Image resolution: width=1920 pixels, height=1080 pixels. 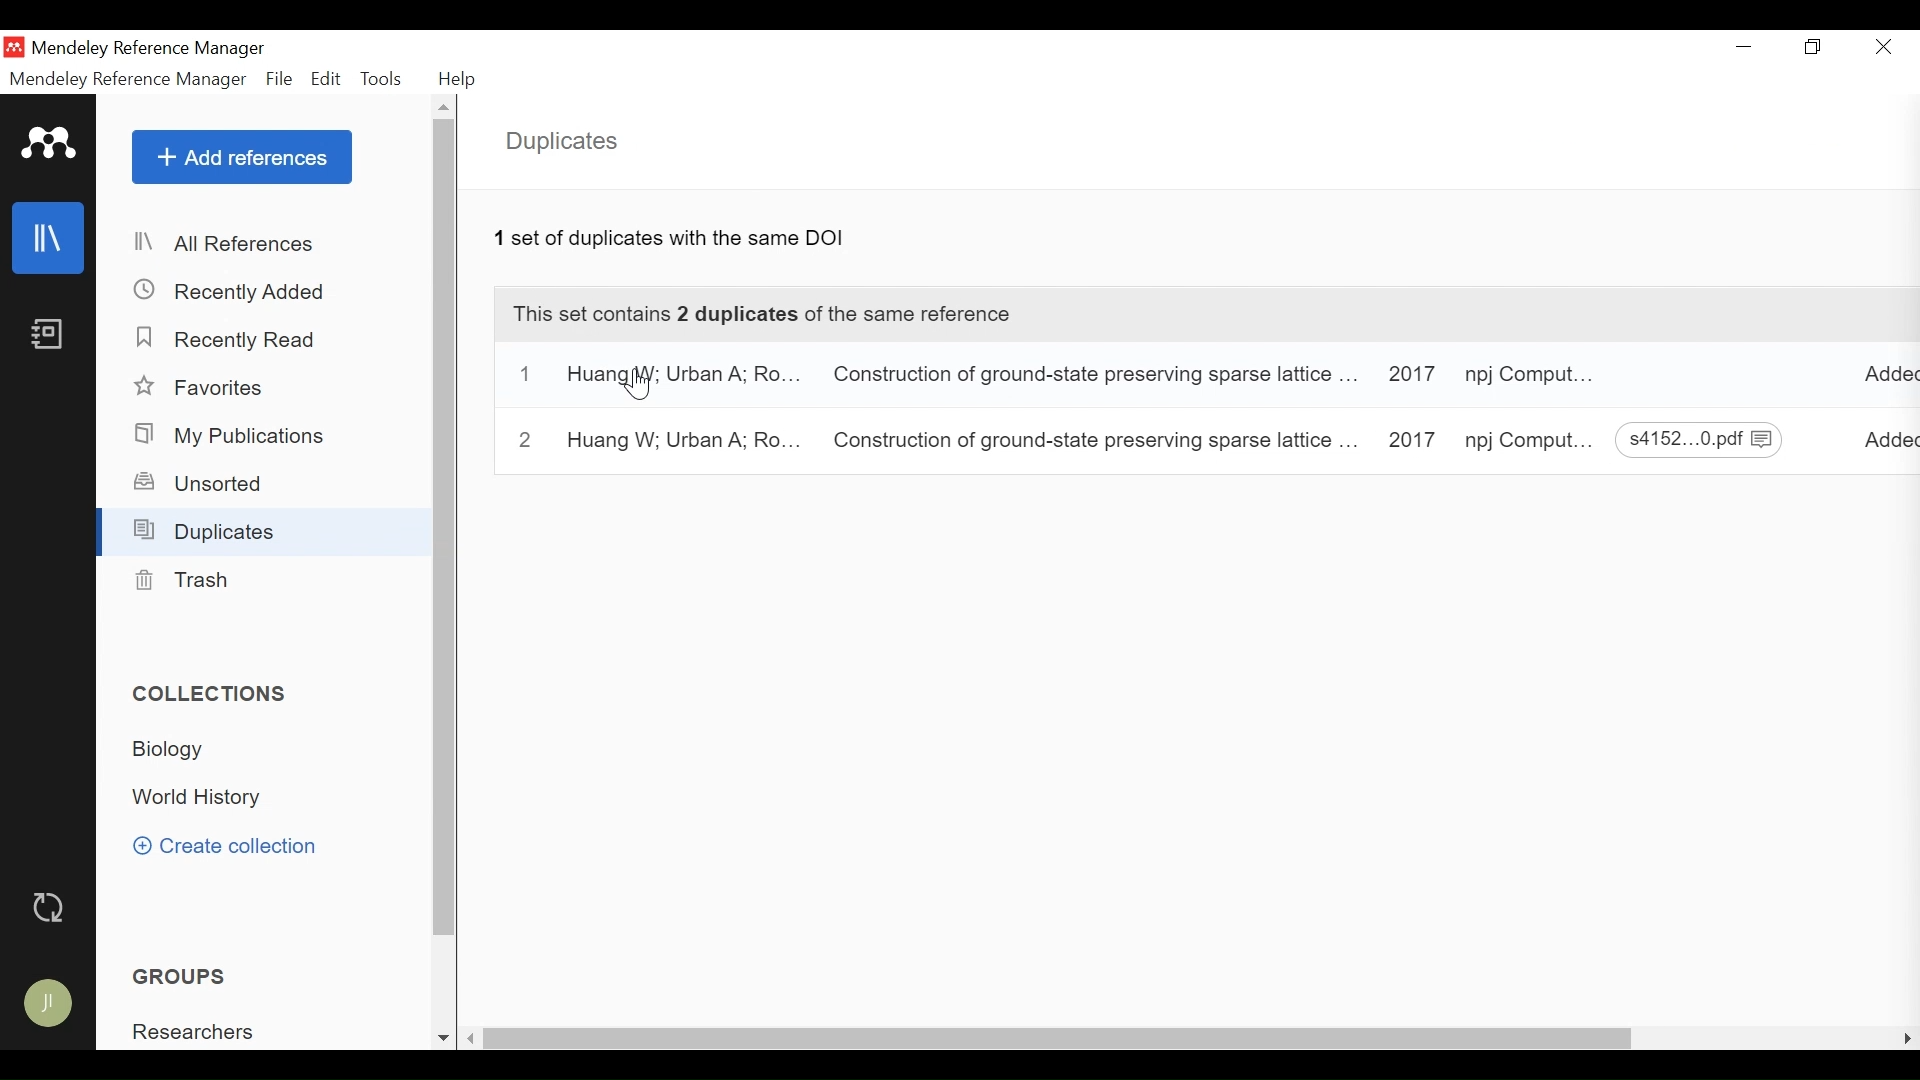 I want to click on Mendeley Reference Manager, so click(x=154, y=49).